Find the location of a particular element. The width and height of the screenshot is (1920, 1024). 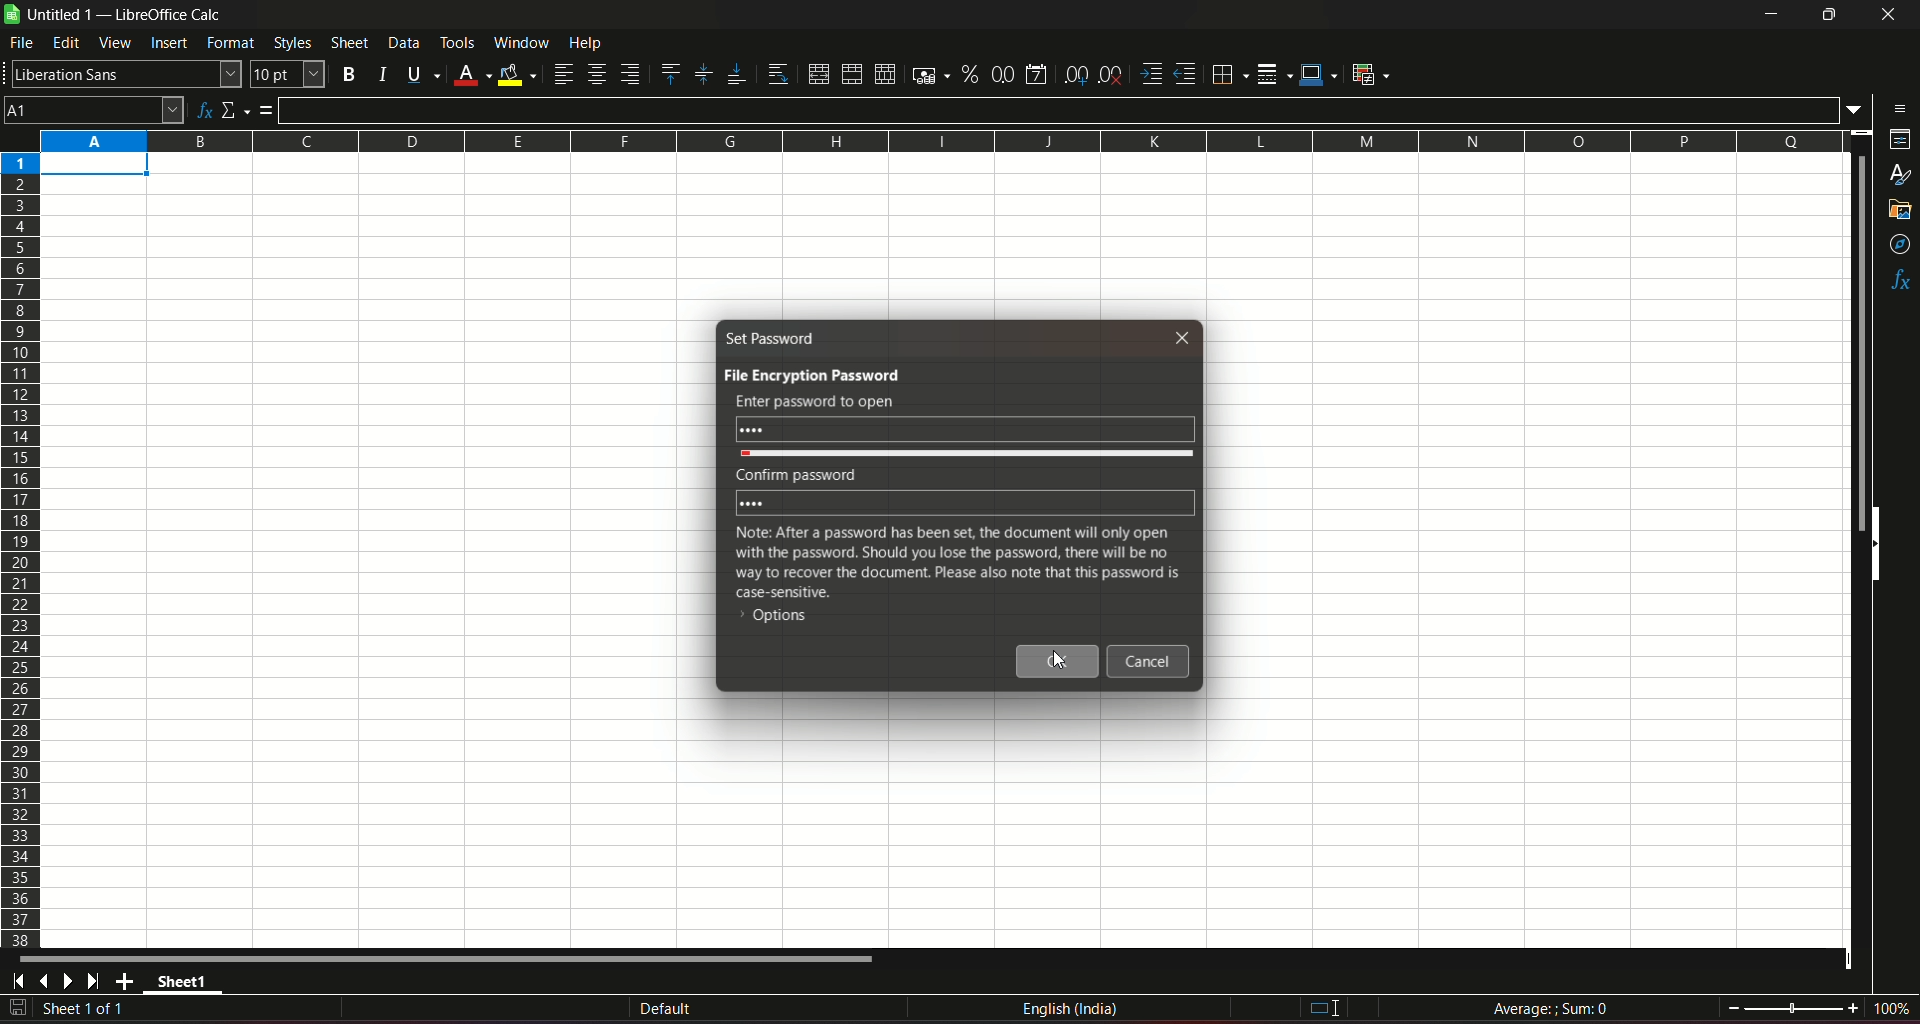

wrap text is located at coordinates (774, 73).